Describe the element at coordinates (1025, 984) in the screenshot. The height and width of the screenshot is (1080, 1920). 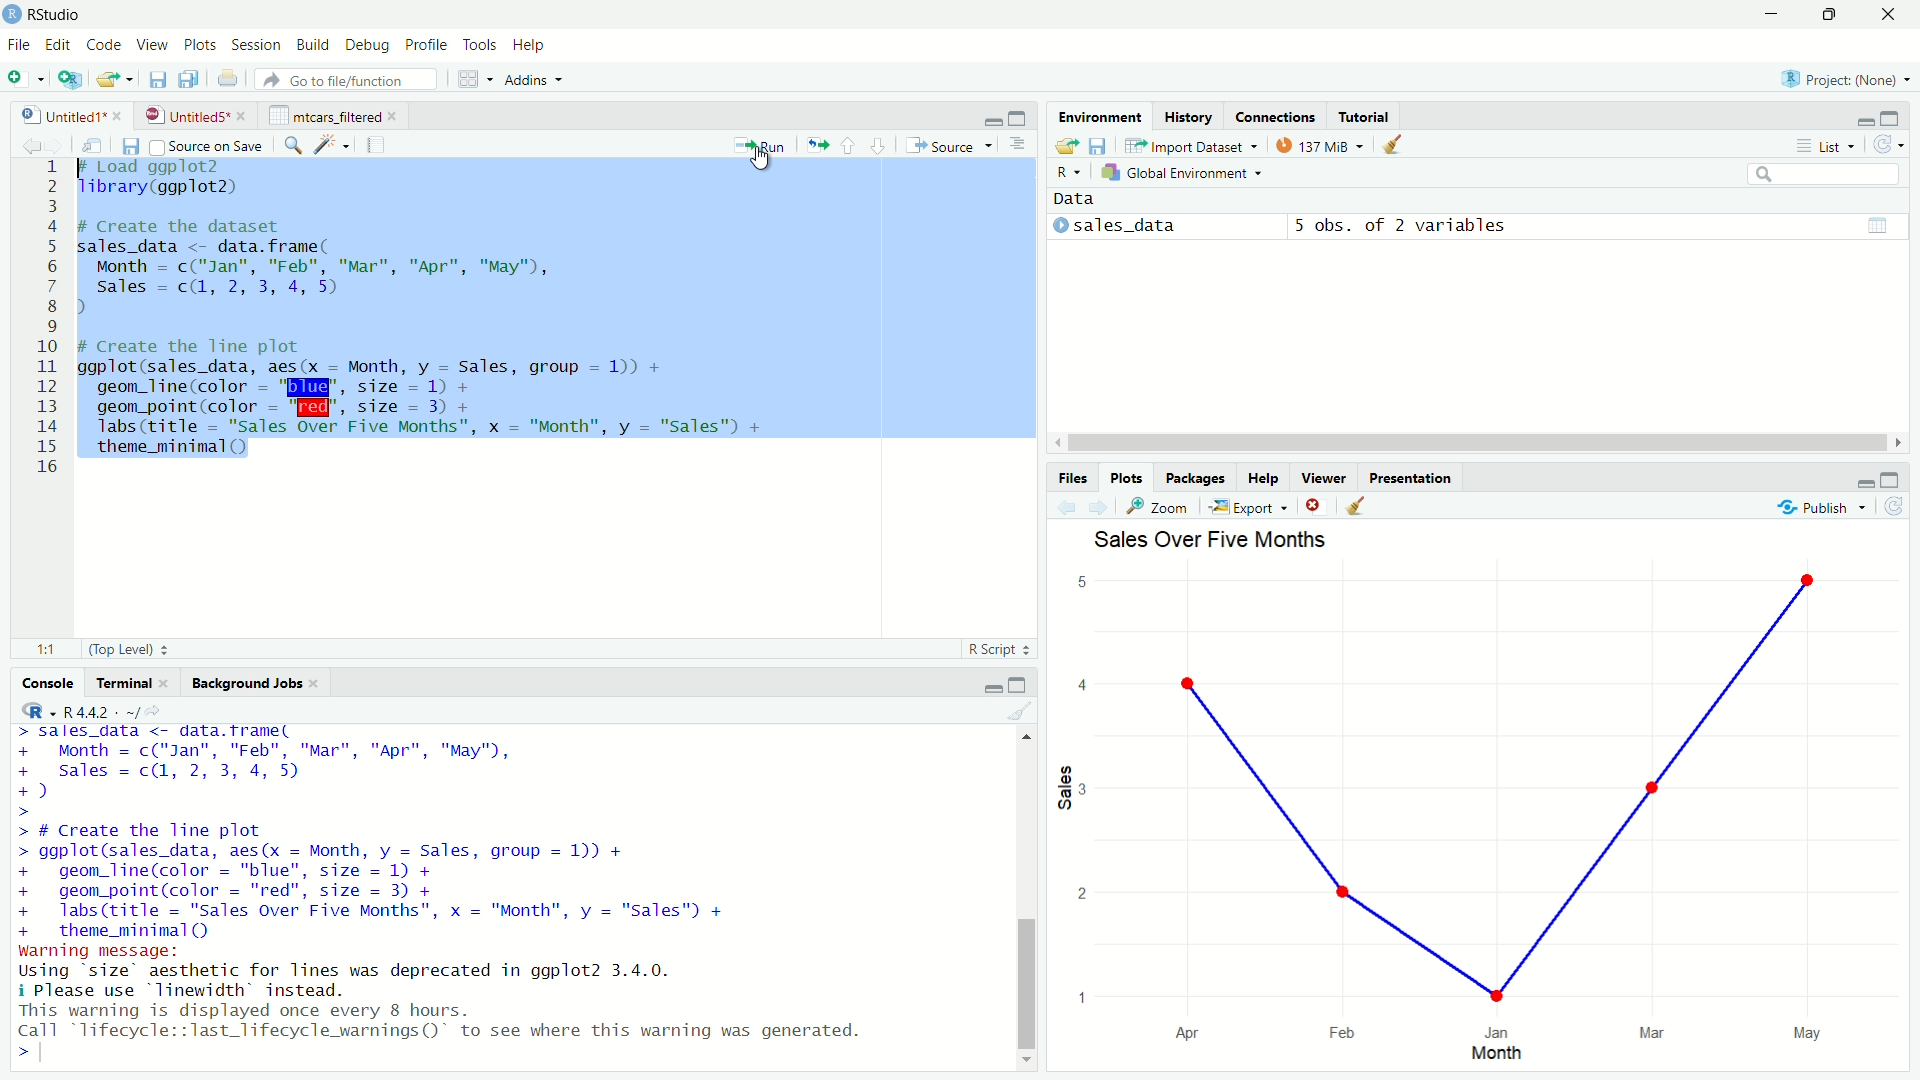
I see `scroll bar` at that location.